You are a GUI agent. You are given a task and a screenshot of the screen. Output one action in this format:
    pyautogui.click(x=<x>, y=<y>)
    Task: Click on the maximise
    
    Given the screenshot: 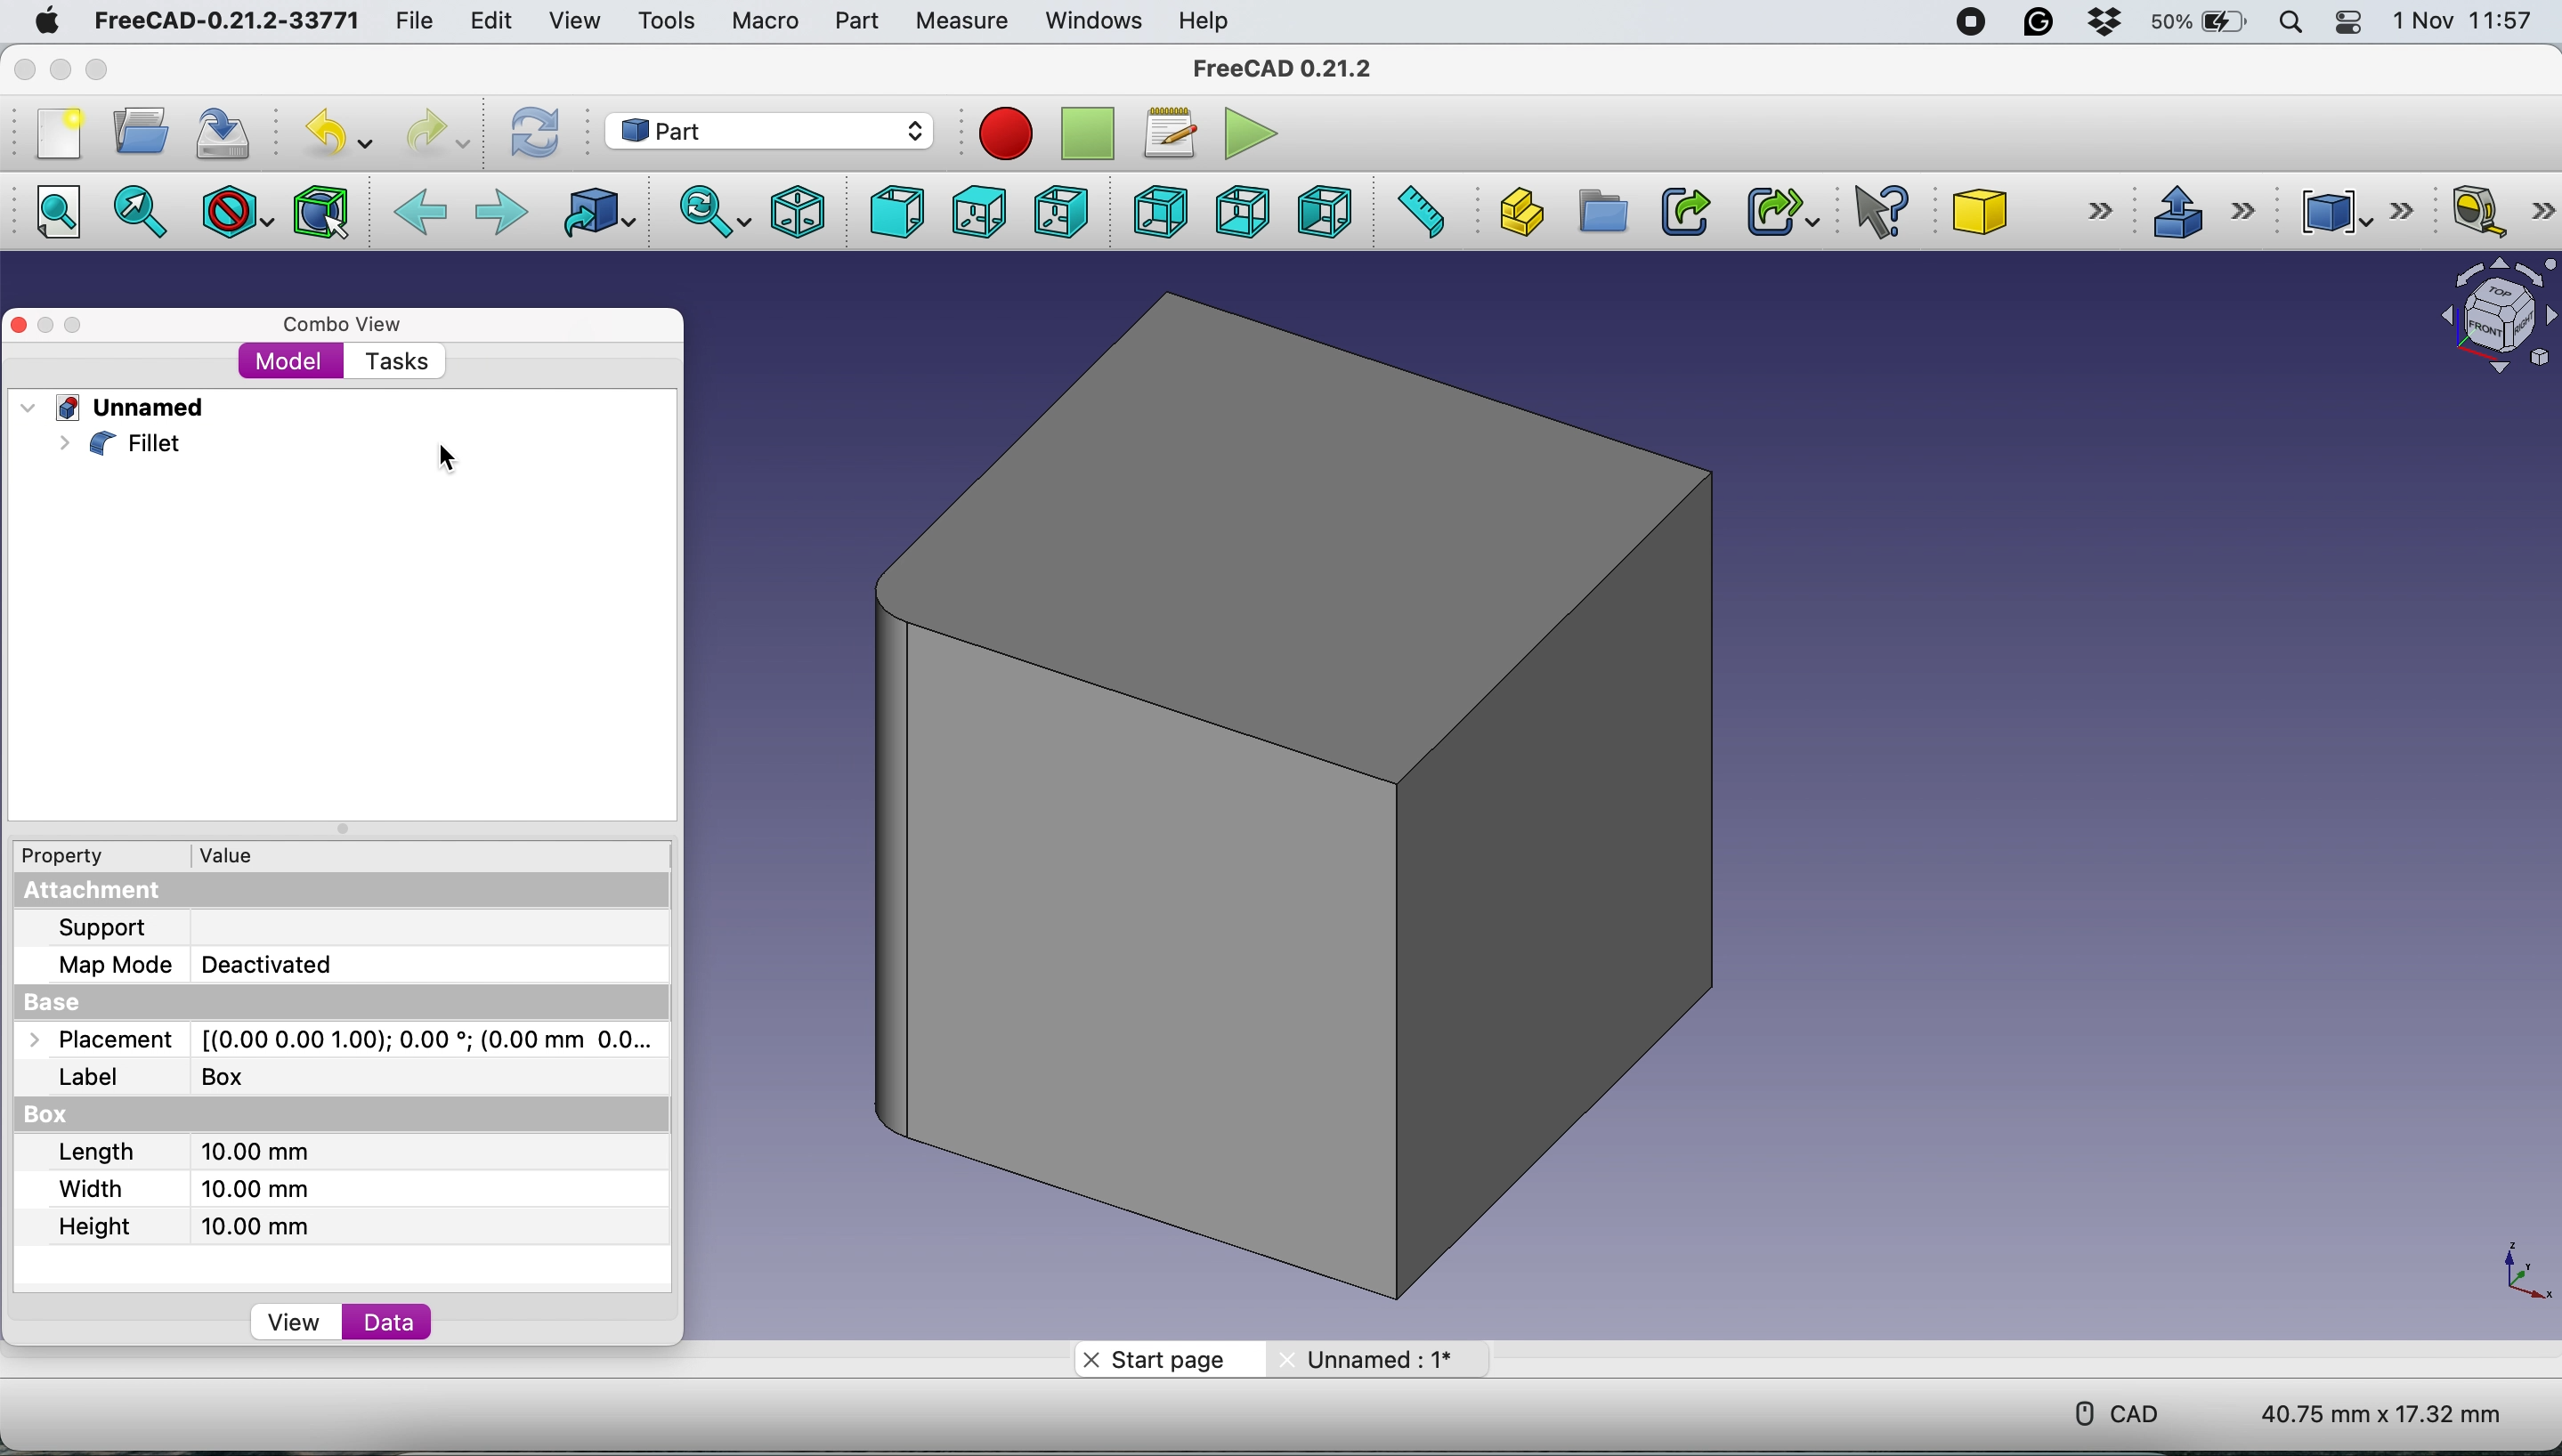 What is the action you would take?
    pyautogui.click(x=97, y=68)
    